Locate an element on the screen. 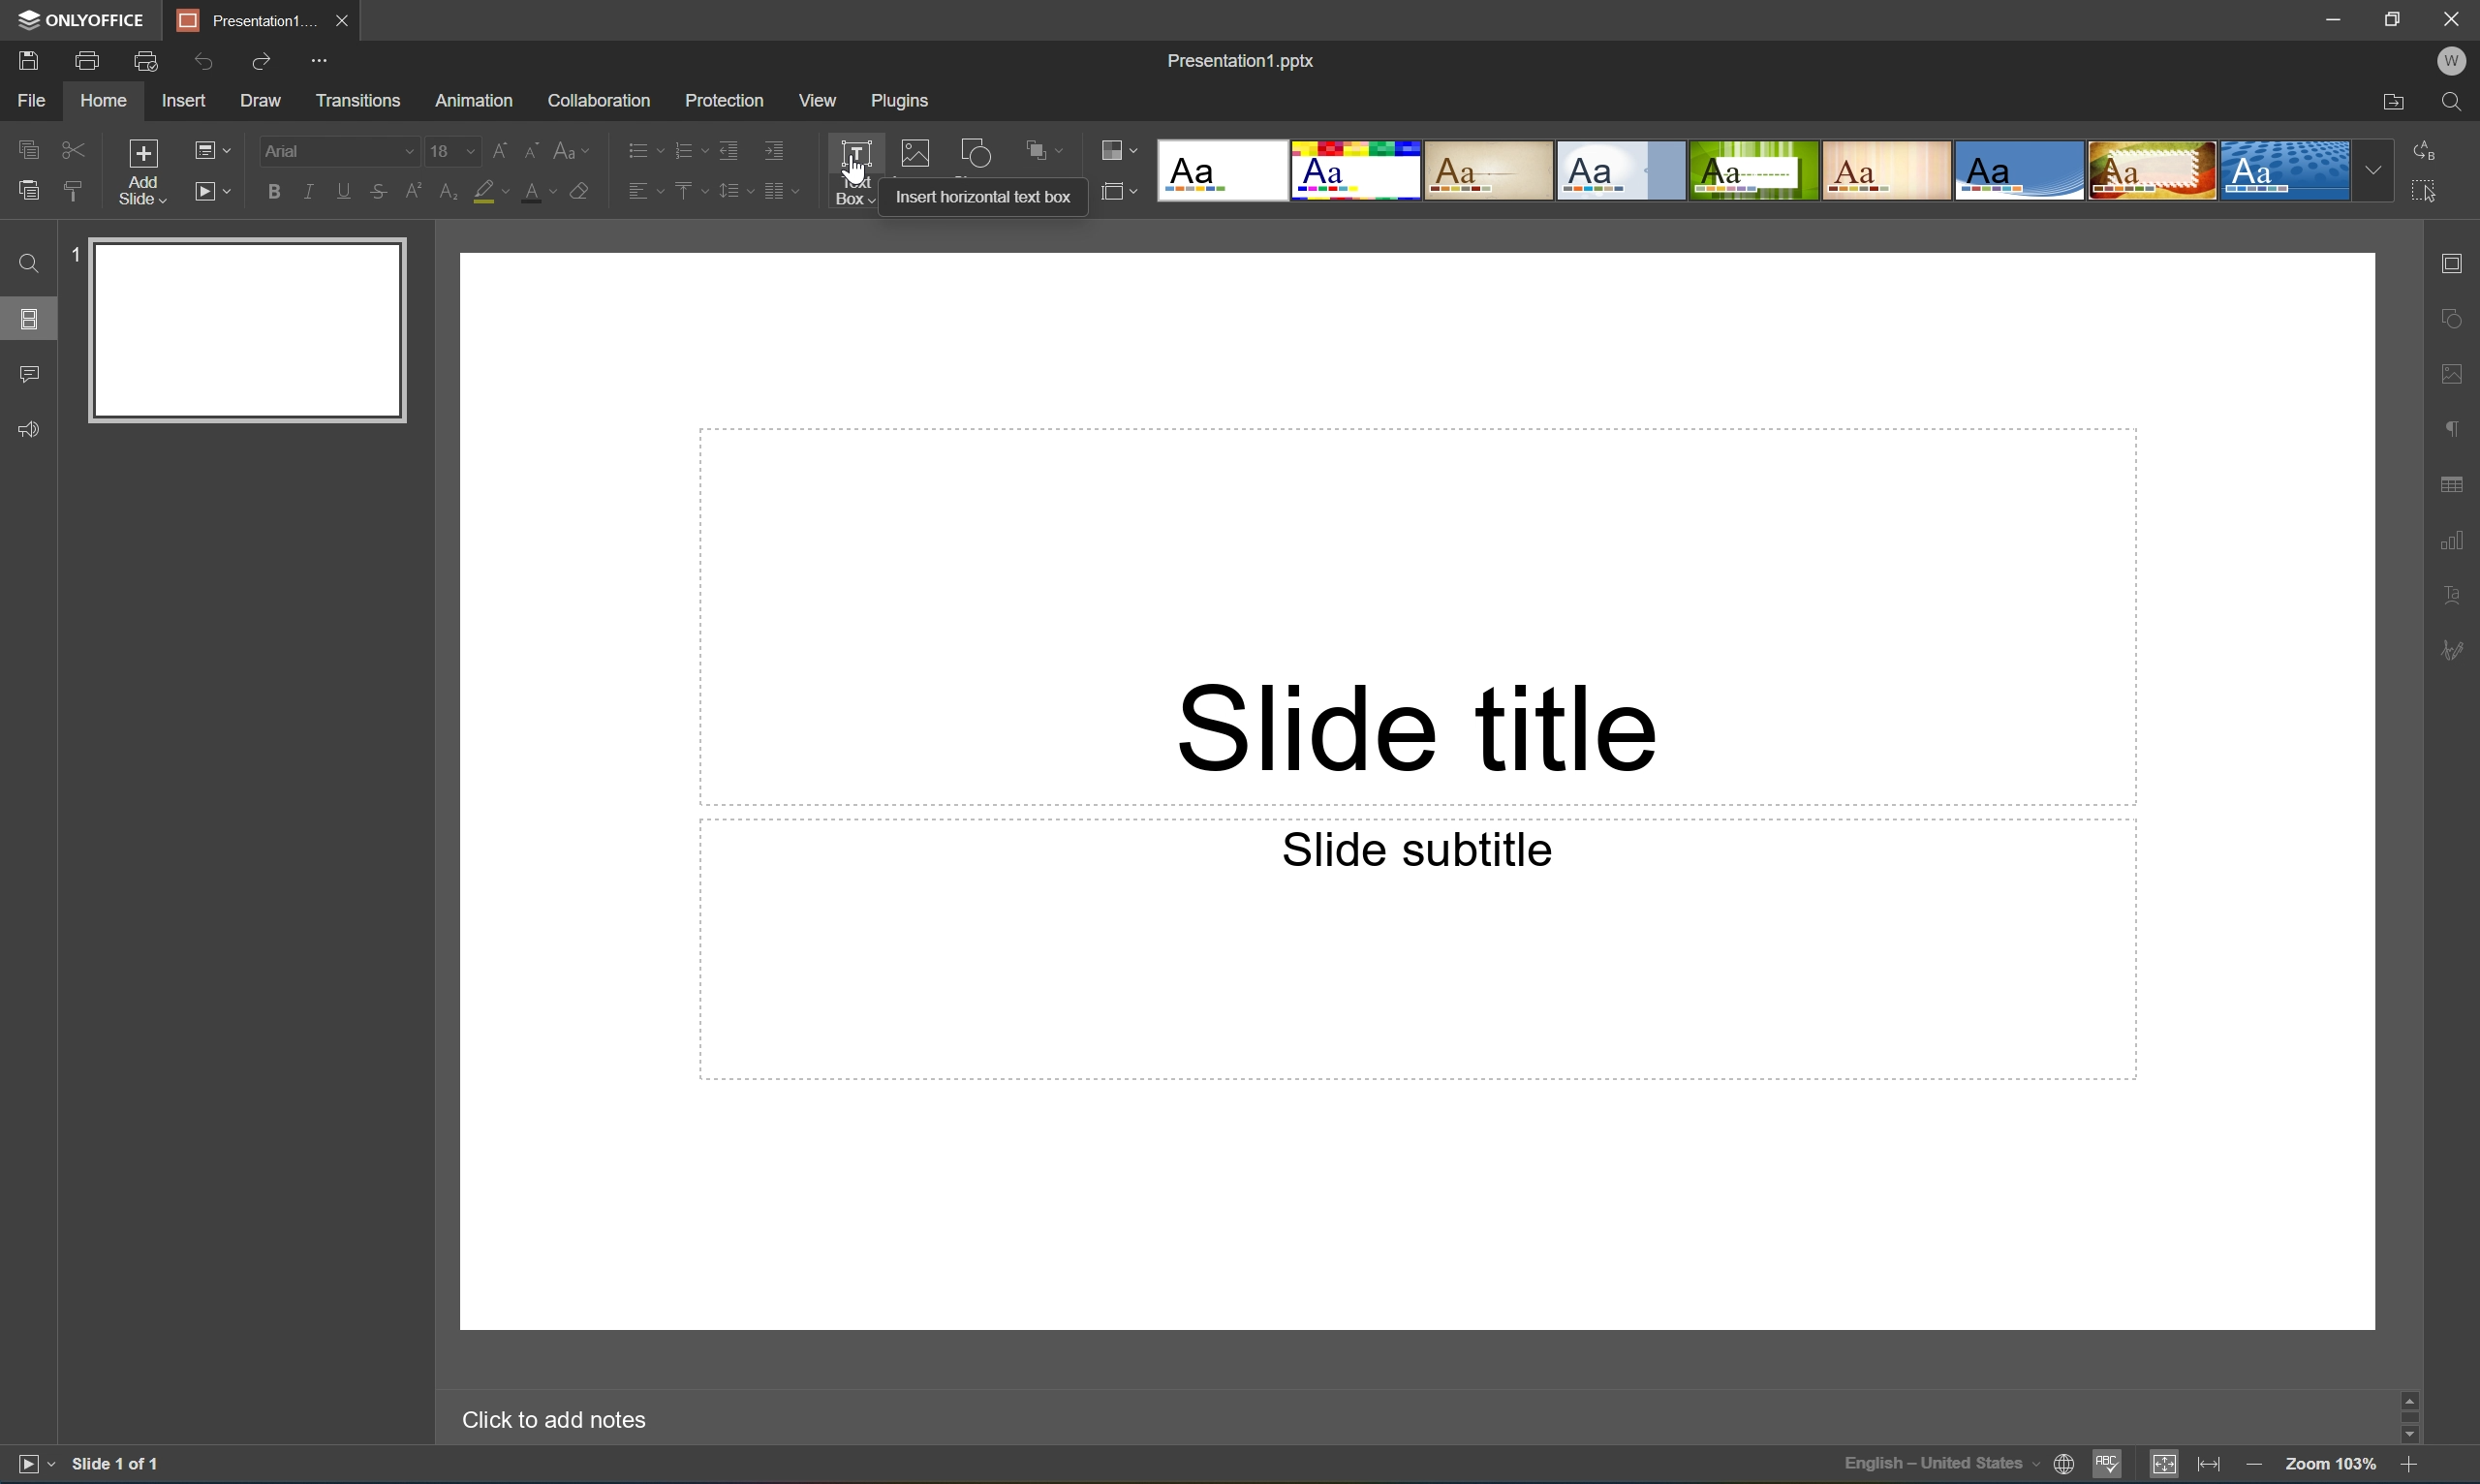 The height and width of the screenshot is (1484, 2480). Subscript is located at coordinates (445, 192).